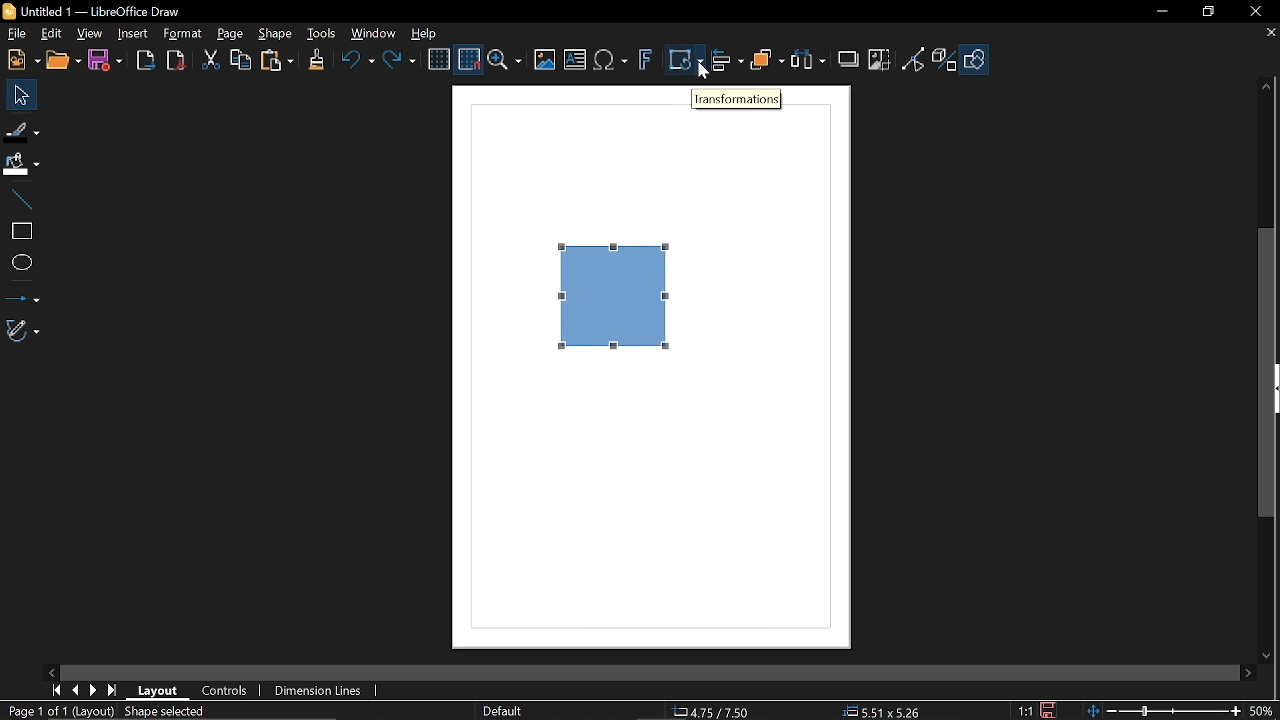 This screenshot has width=1280, height=720. What do you see at coordinates (1209, 13) in the screenshot?
I see `restore down` at bounding box center [1209, 13].